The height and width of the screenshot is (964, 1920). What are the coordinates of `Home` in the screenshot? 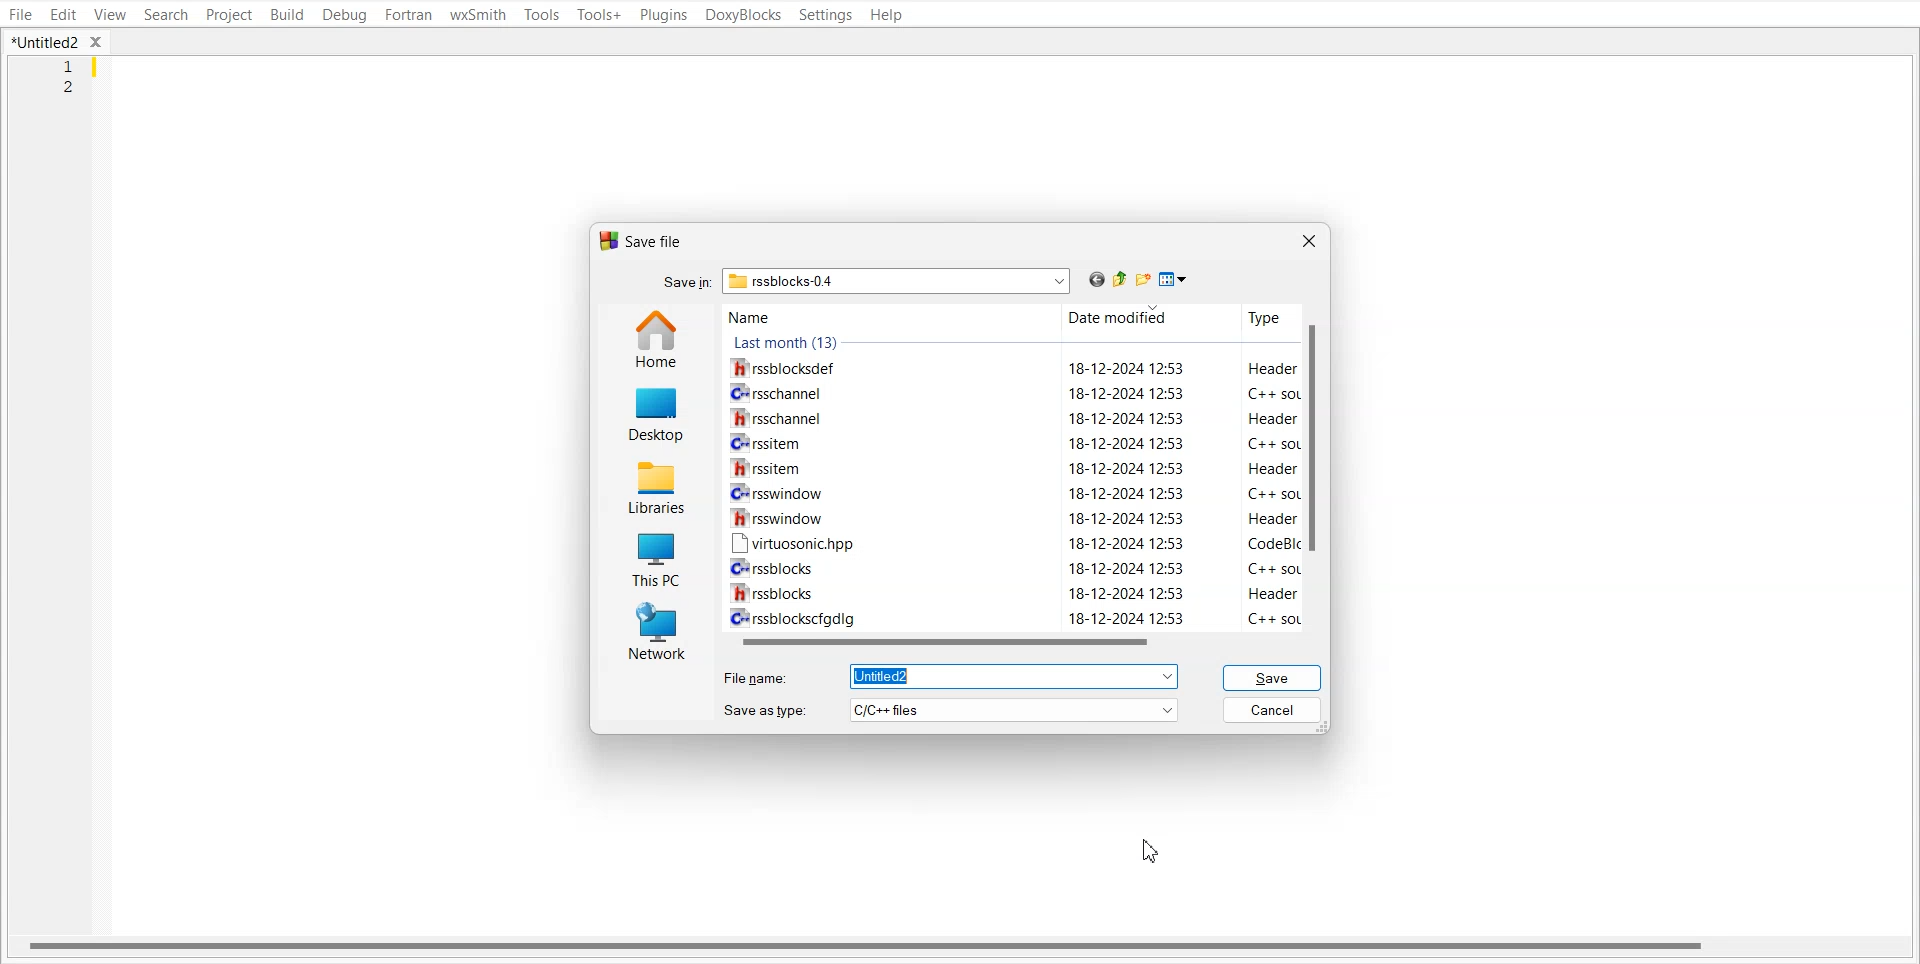 It's located at (656, 337).